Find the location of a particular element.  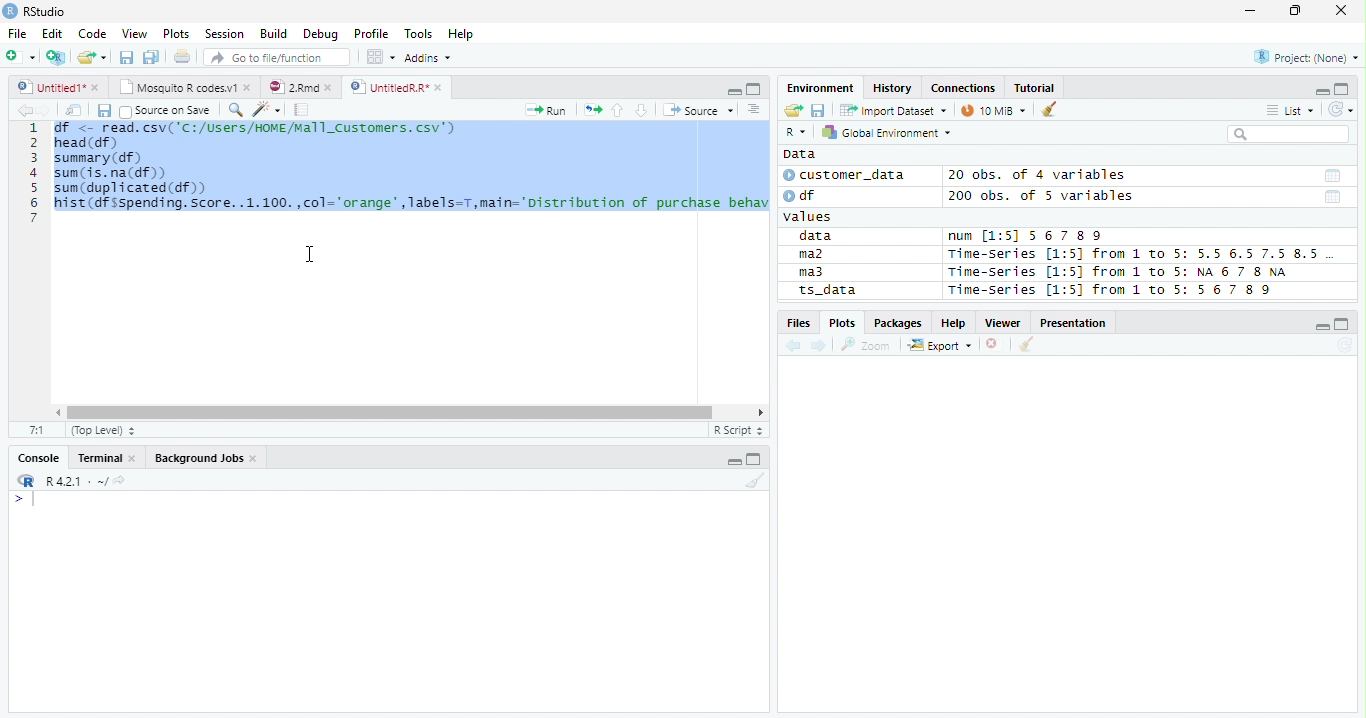

Build is located at coordinates (276, 35).